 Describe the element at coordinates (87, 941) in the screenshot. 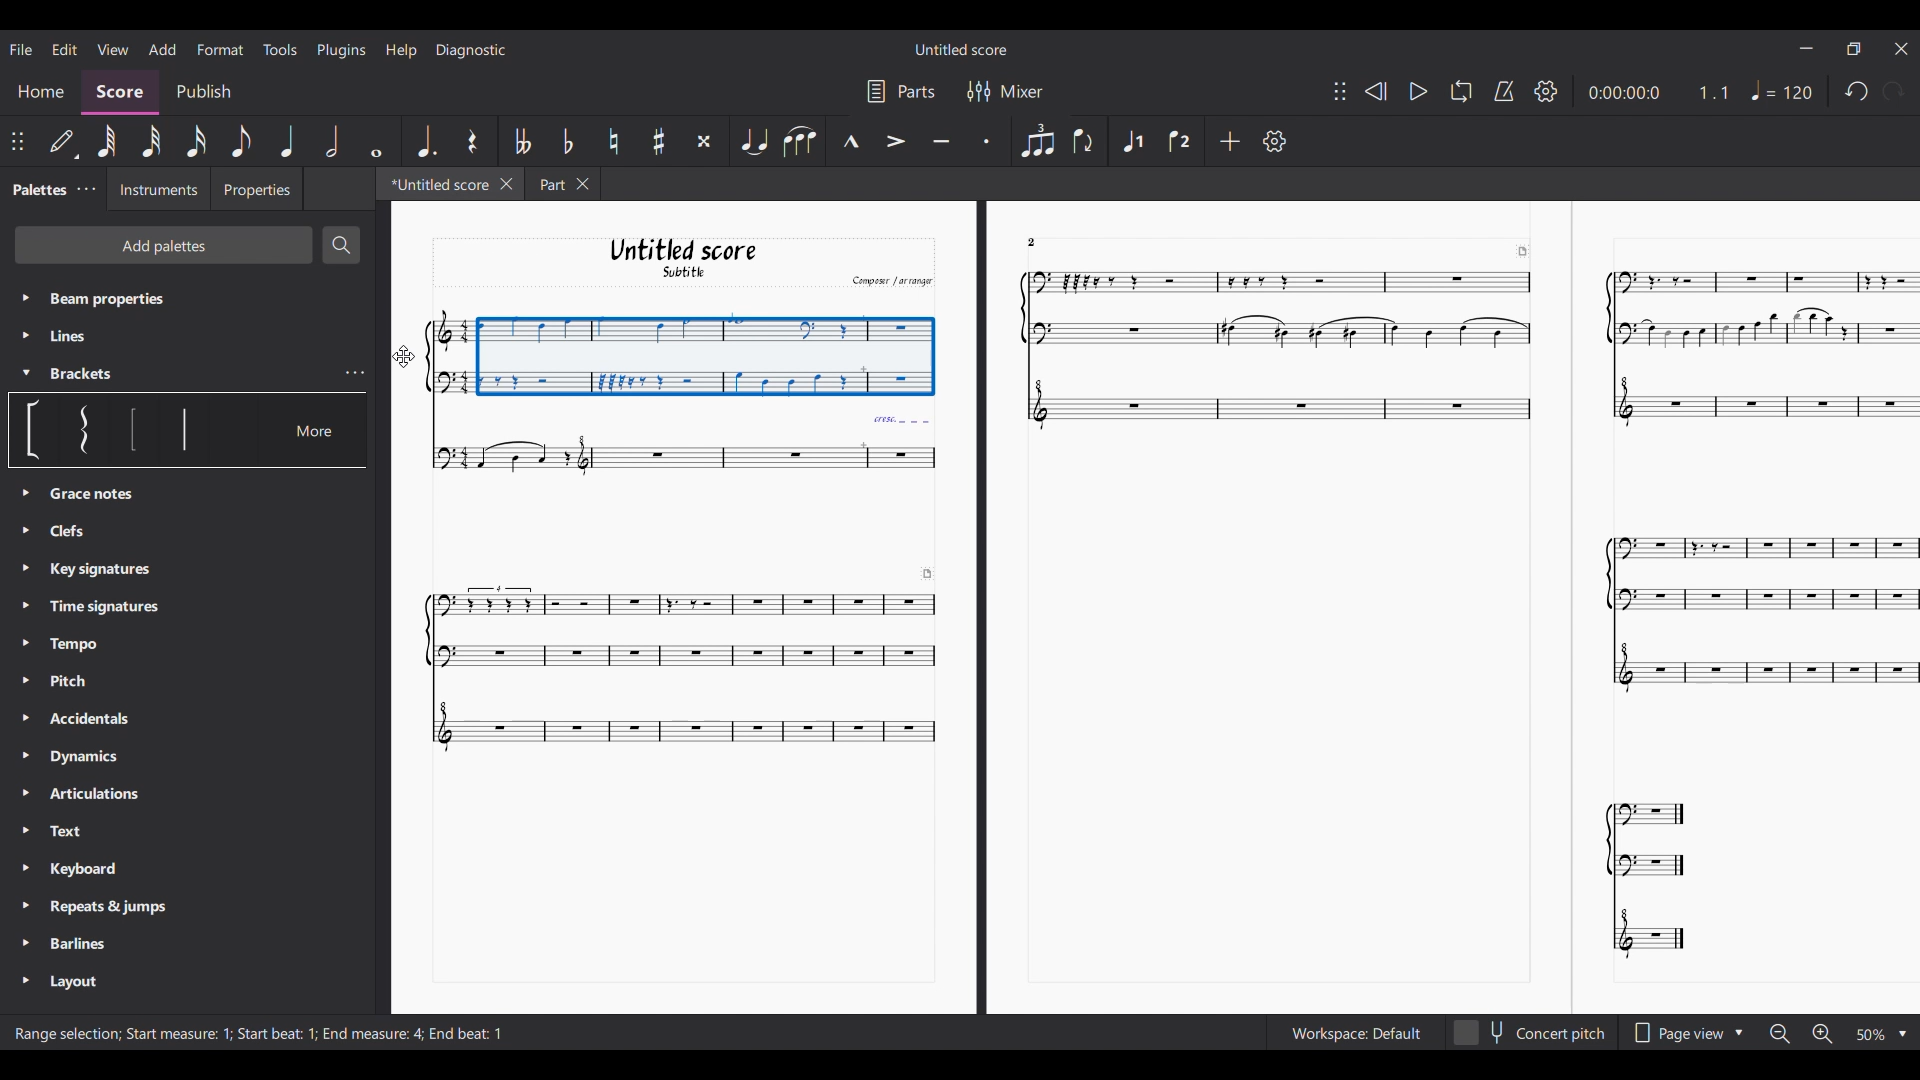

I see `Barlines` at that location.